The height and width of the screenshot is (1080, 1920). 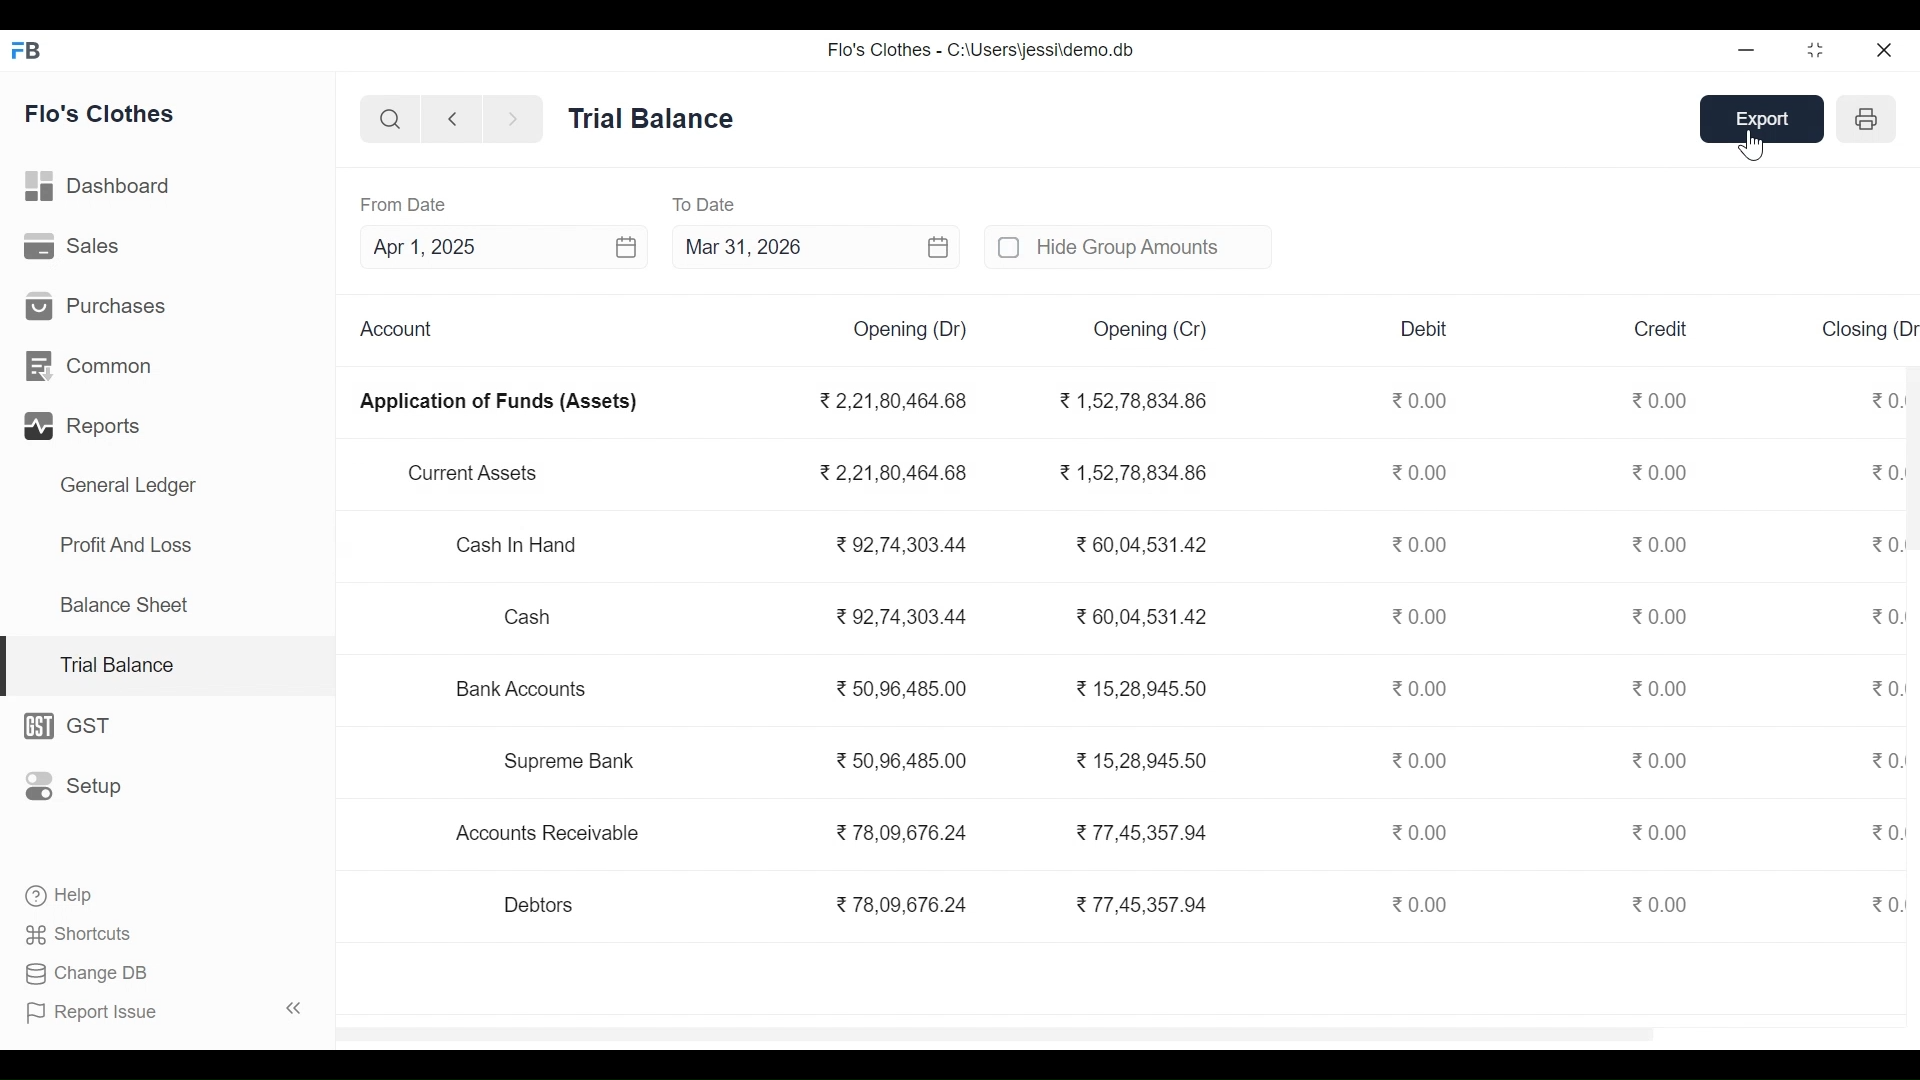 I want to click on 0.00, so click(x=1886, y=547).